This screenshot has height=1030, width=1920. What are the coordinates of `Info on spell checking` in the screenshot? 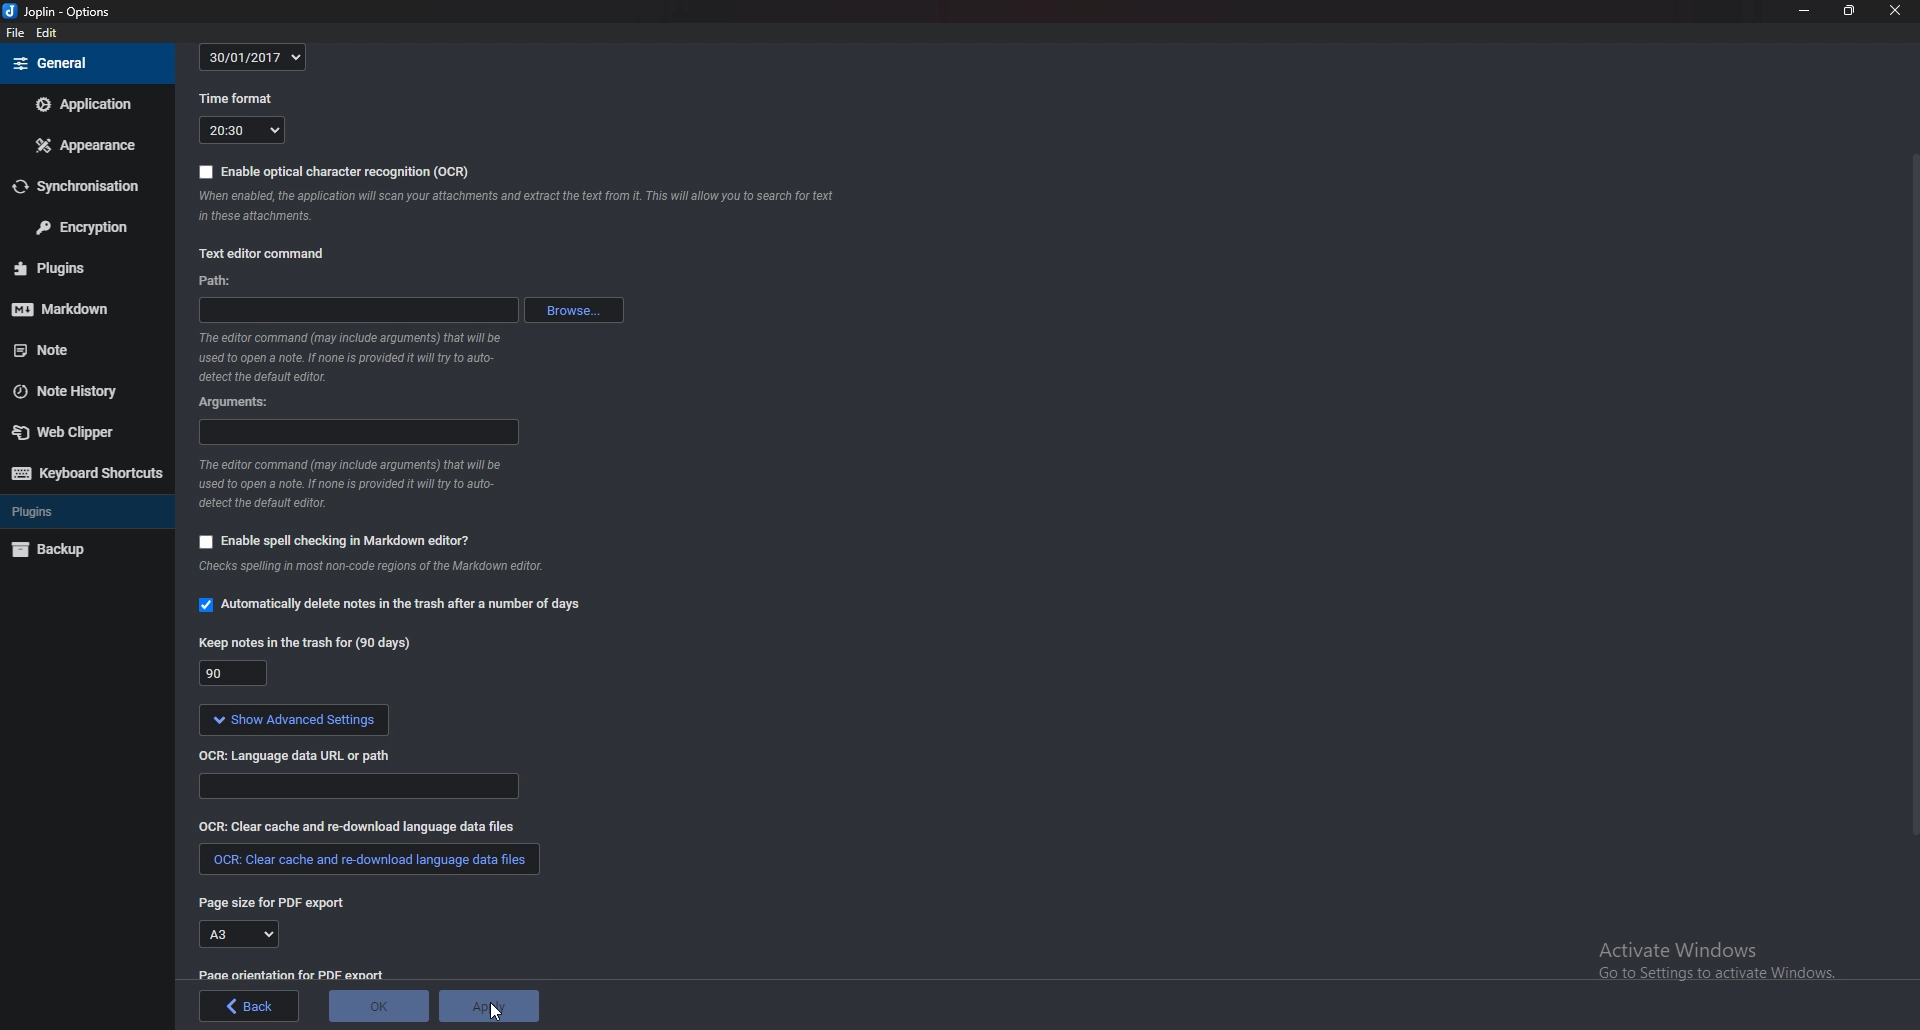 It's located at (381, 570).